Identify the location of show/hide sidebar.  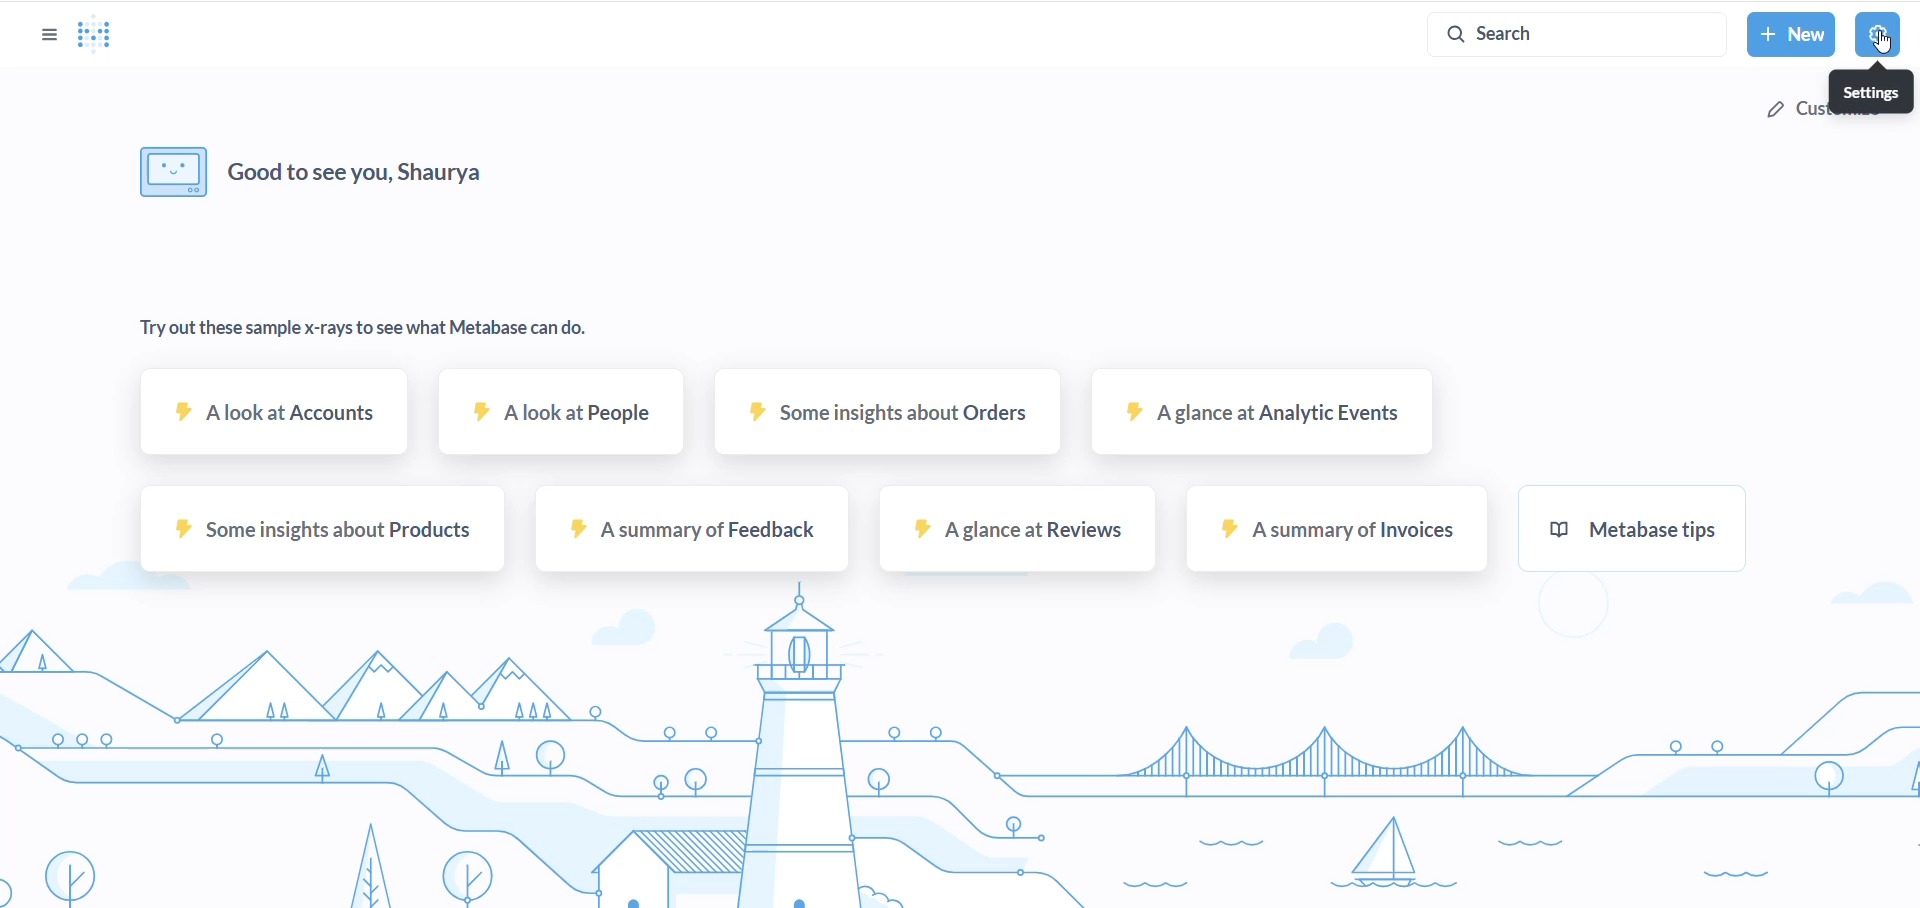
(44, 34).